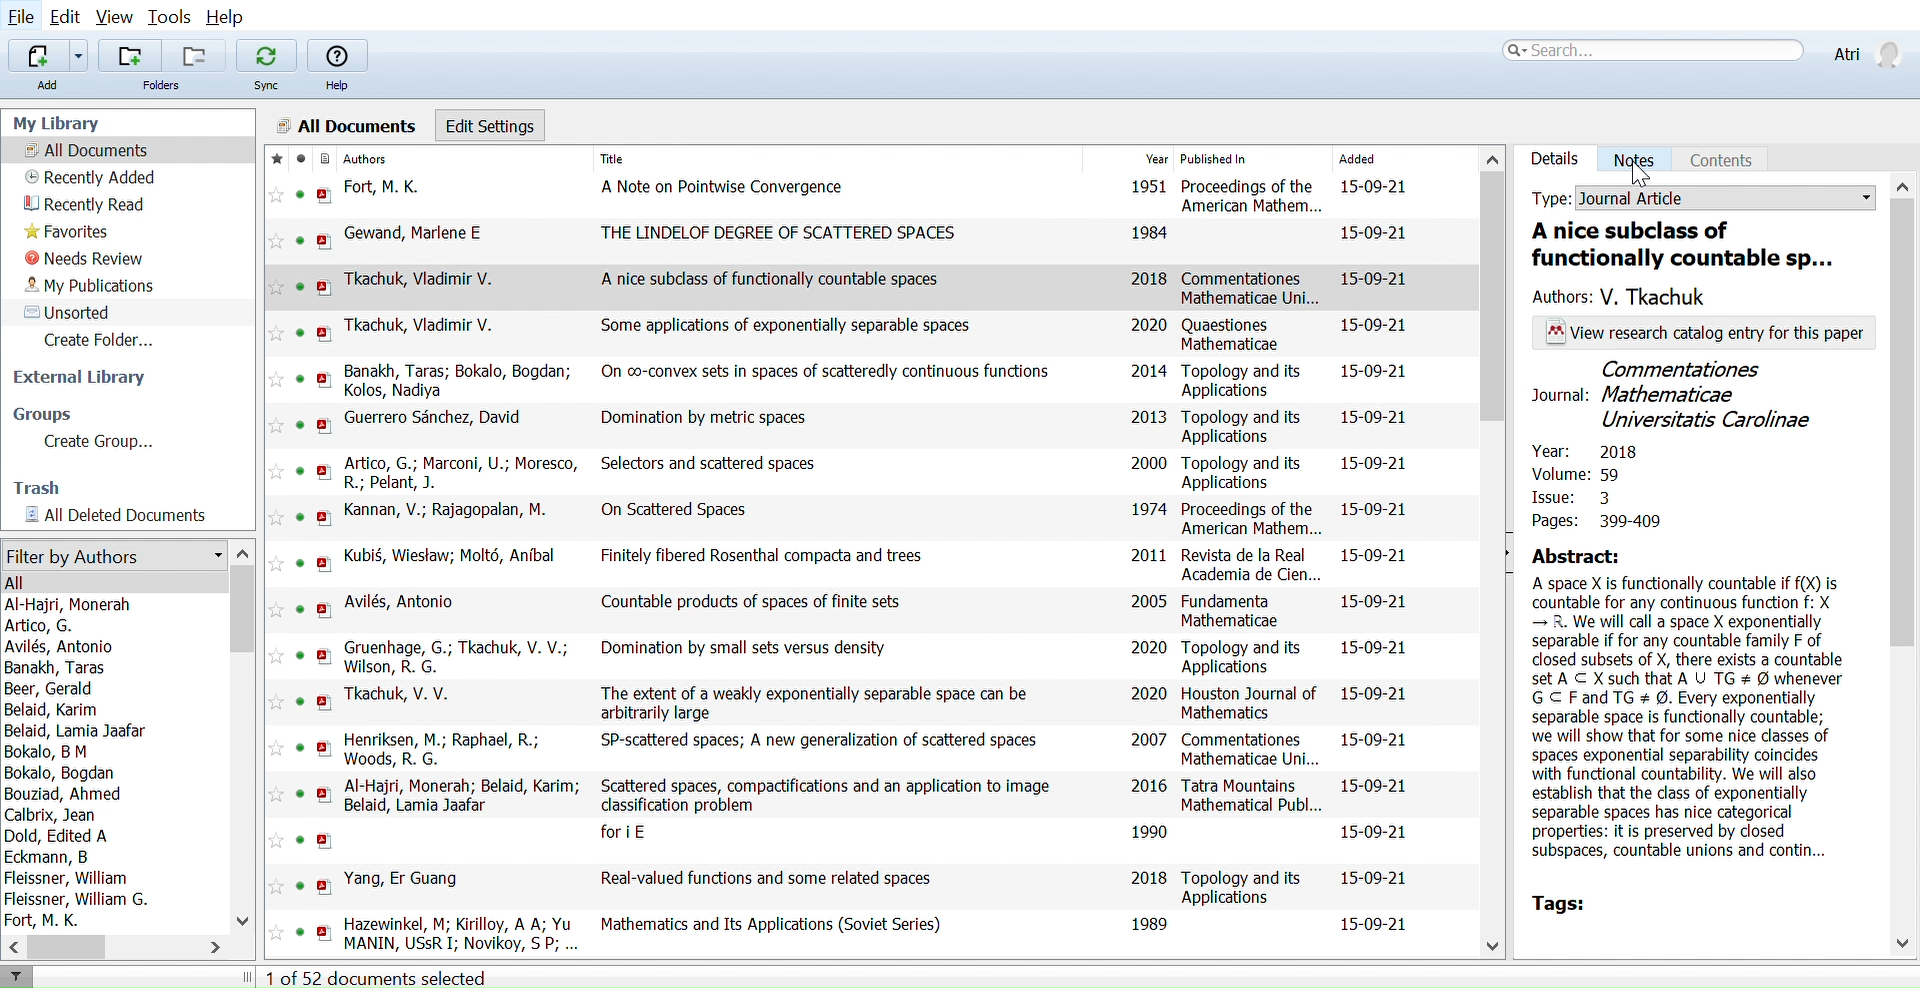  What do you see at coordinates (1376, 554) in the screenshot?
I see `15-09-21` at bounding box center [1376, 554].